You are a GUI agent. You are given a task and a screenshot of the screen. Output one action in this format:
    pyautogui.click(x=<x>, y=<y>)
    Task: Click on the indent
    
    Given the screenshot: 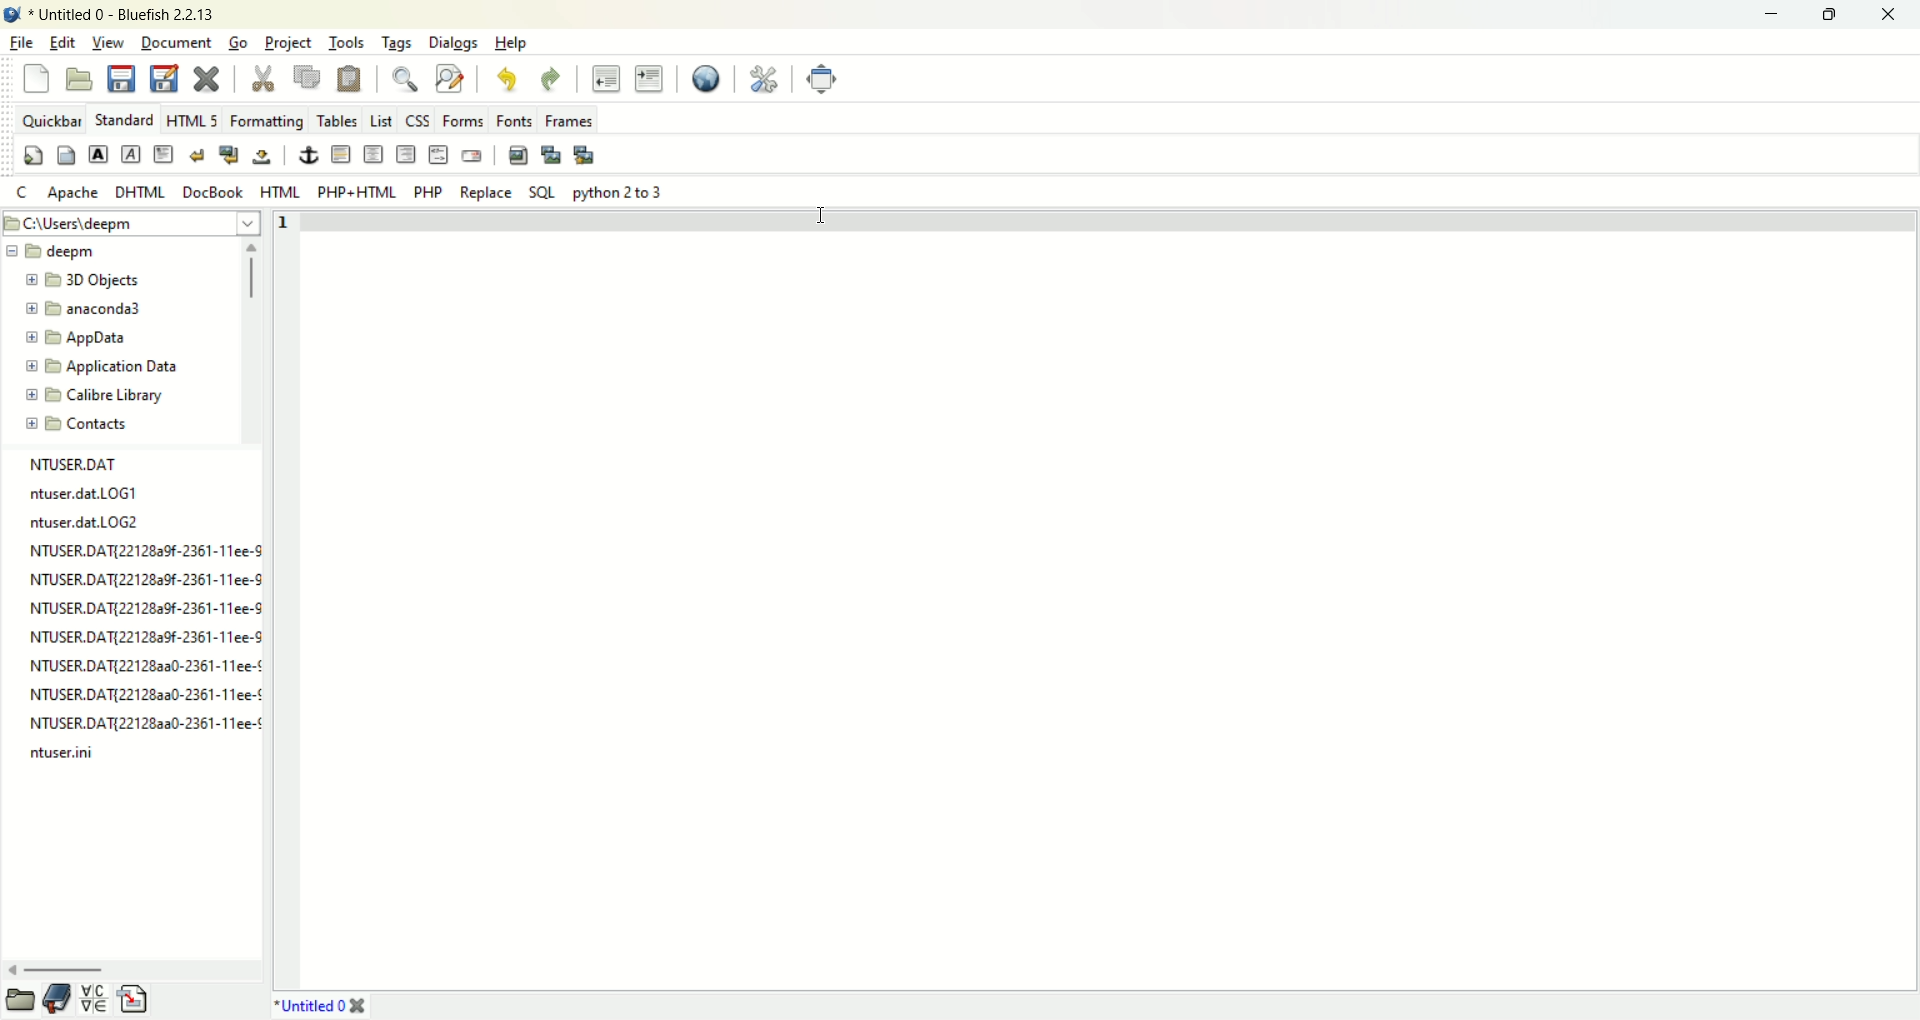 What is the action you would take?
    pyautogui.click(x=650, y=79)
    